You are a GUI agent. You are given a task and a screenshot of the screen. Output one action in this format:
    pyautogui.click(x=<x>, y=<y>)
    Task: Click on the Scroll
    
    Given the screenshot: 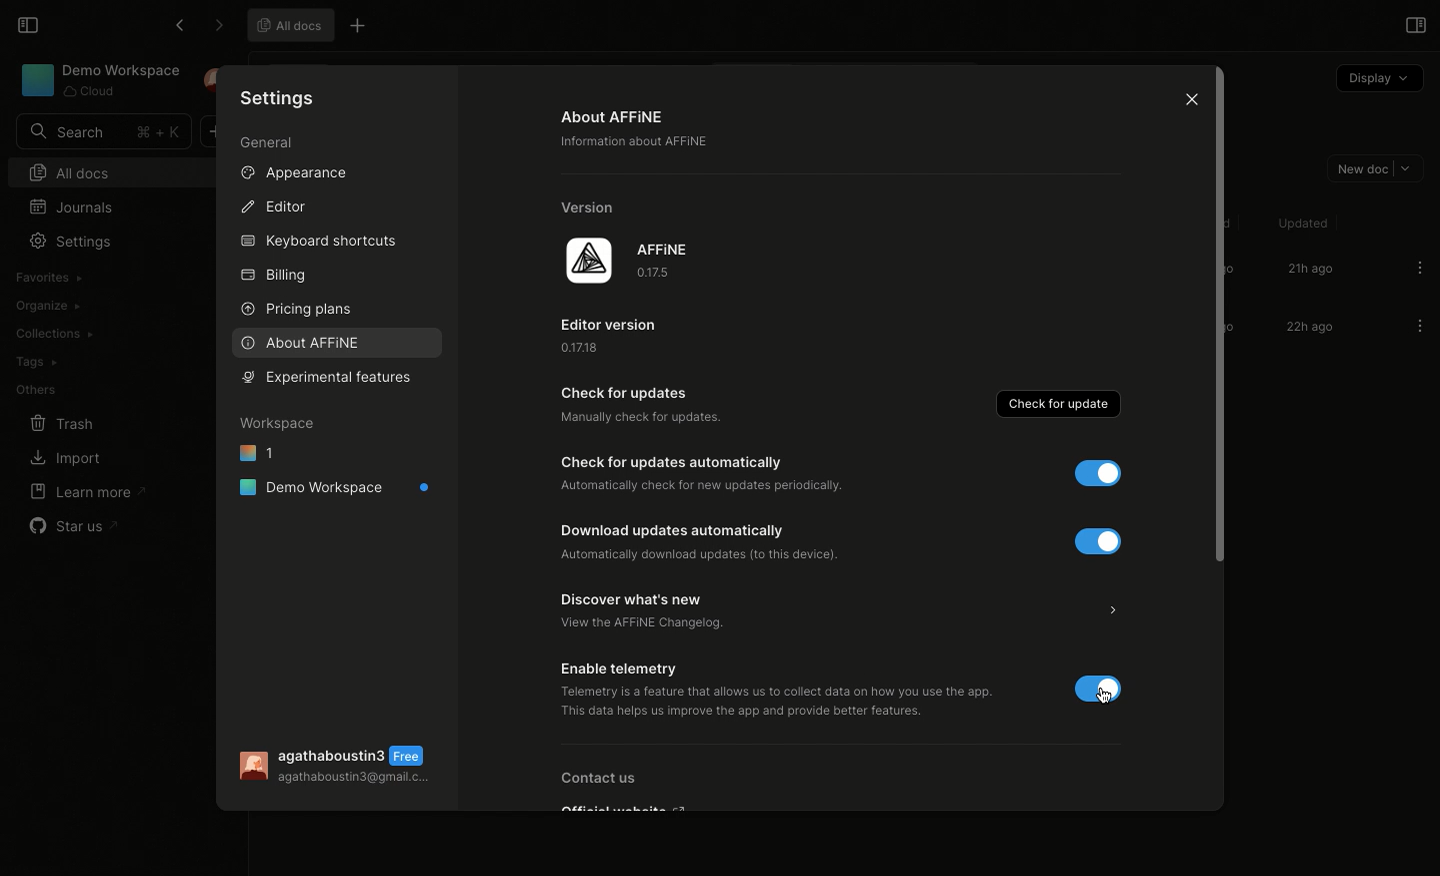 What is the action you would take?
    pyautogui.click(x=1218, y=328)
    